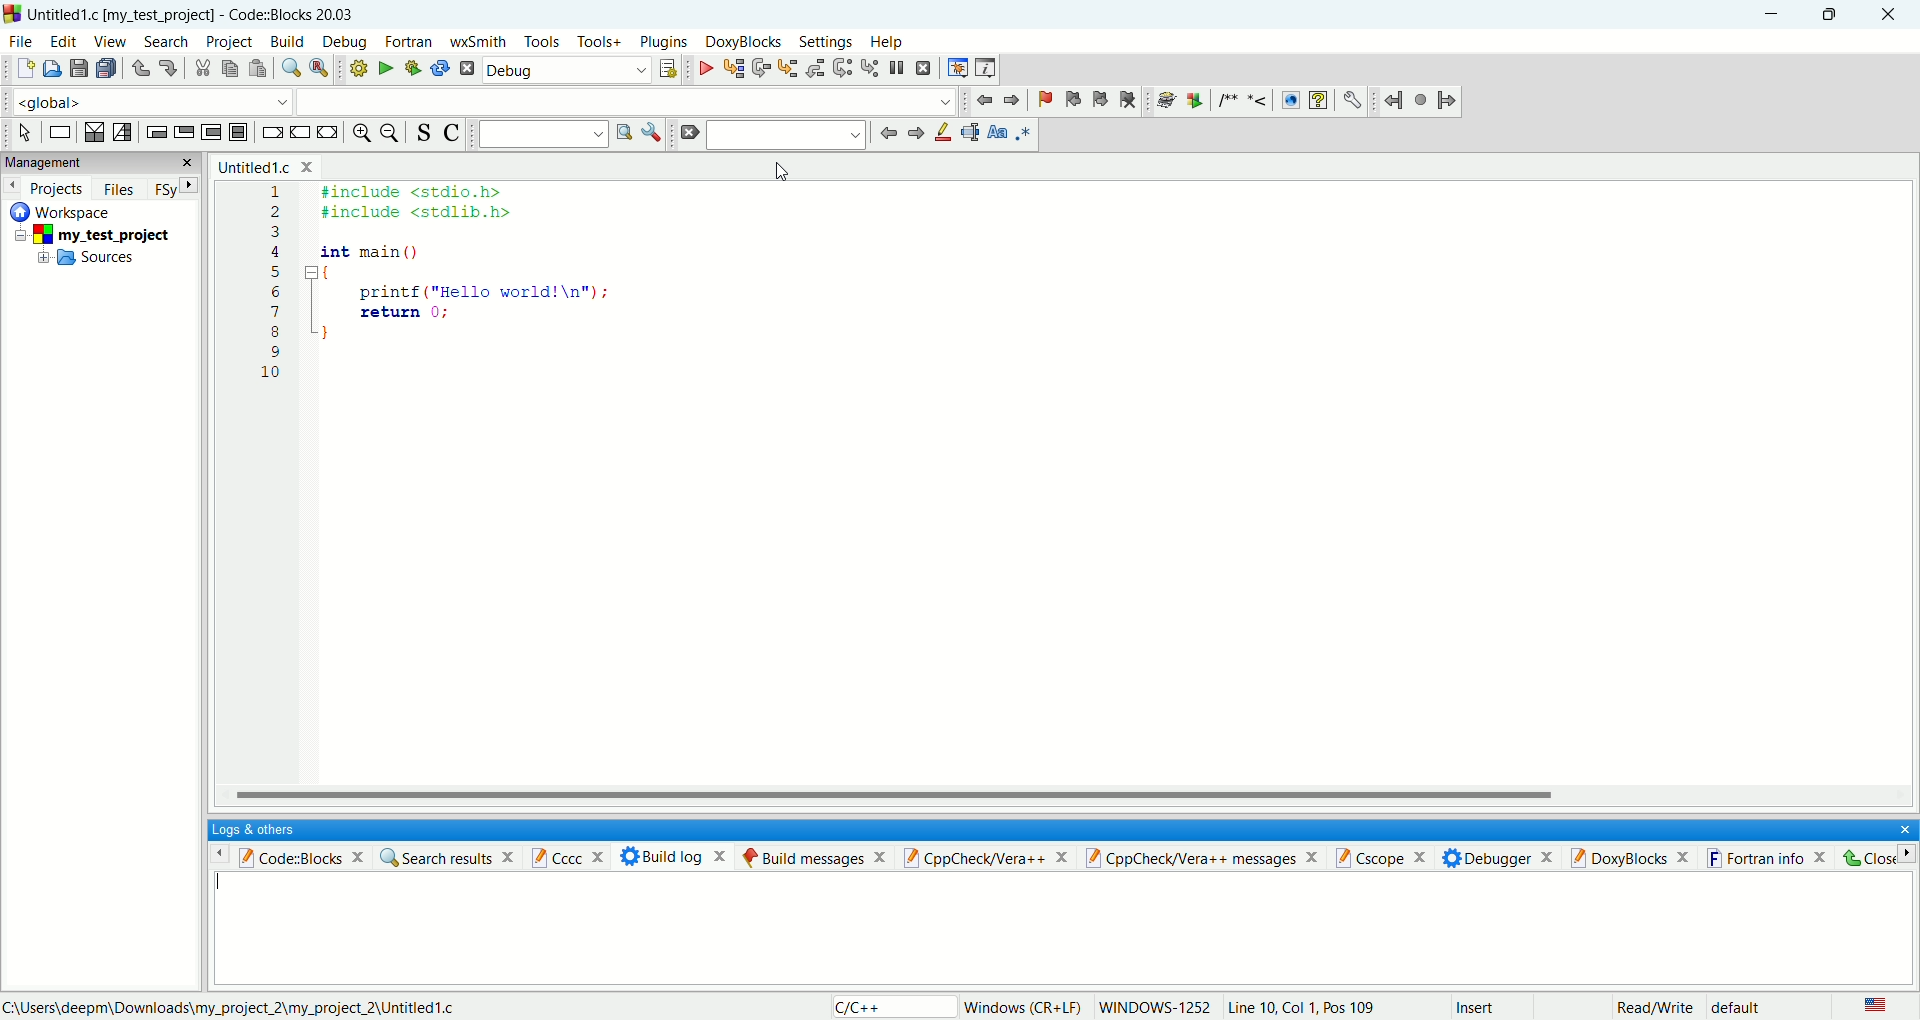 The height and width of the screenshot is (1020, 1920). I want to click on toggle sources, so click(425, 133).